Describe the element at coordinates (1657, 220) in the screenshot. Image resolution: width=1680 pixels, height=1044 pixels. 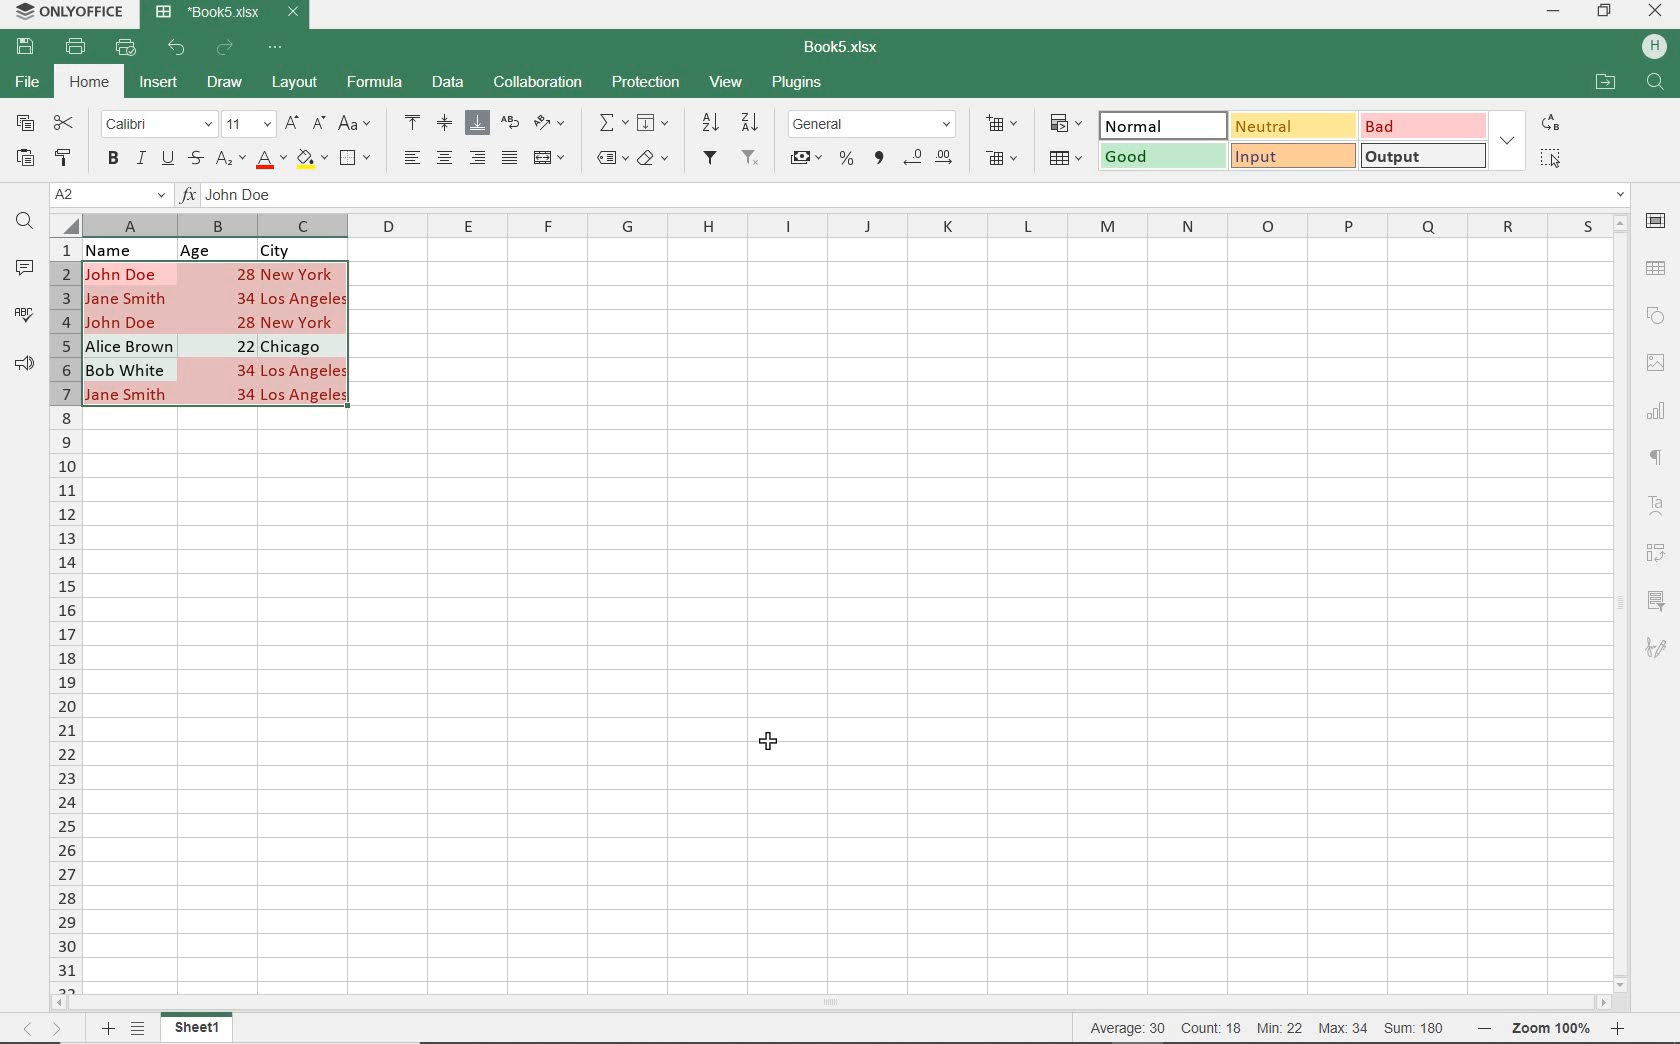
I see `CELL SETTINGS` at that location.